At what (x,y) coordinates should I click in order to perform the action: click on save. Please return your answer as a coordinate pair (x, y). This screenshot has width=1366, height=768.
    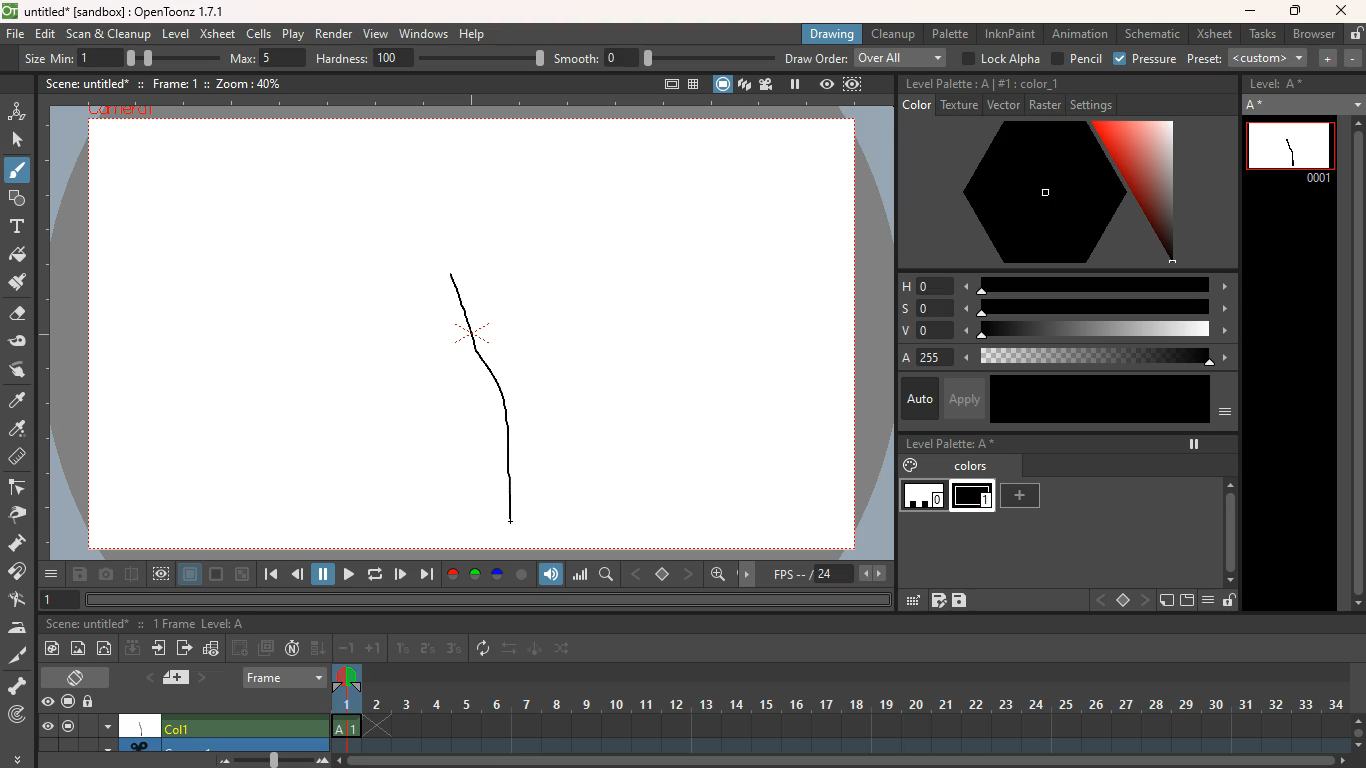
    Looking at the image, I should click on (961, 601).